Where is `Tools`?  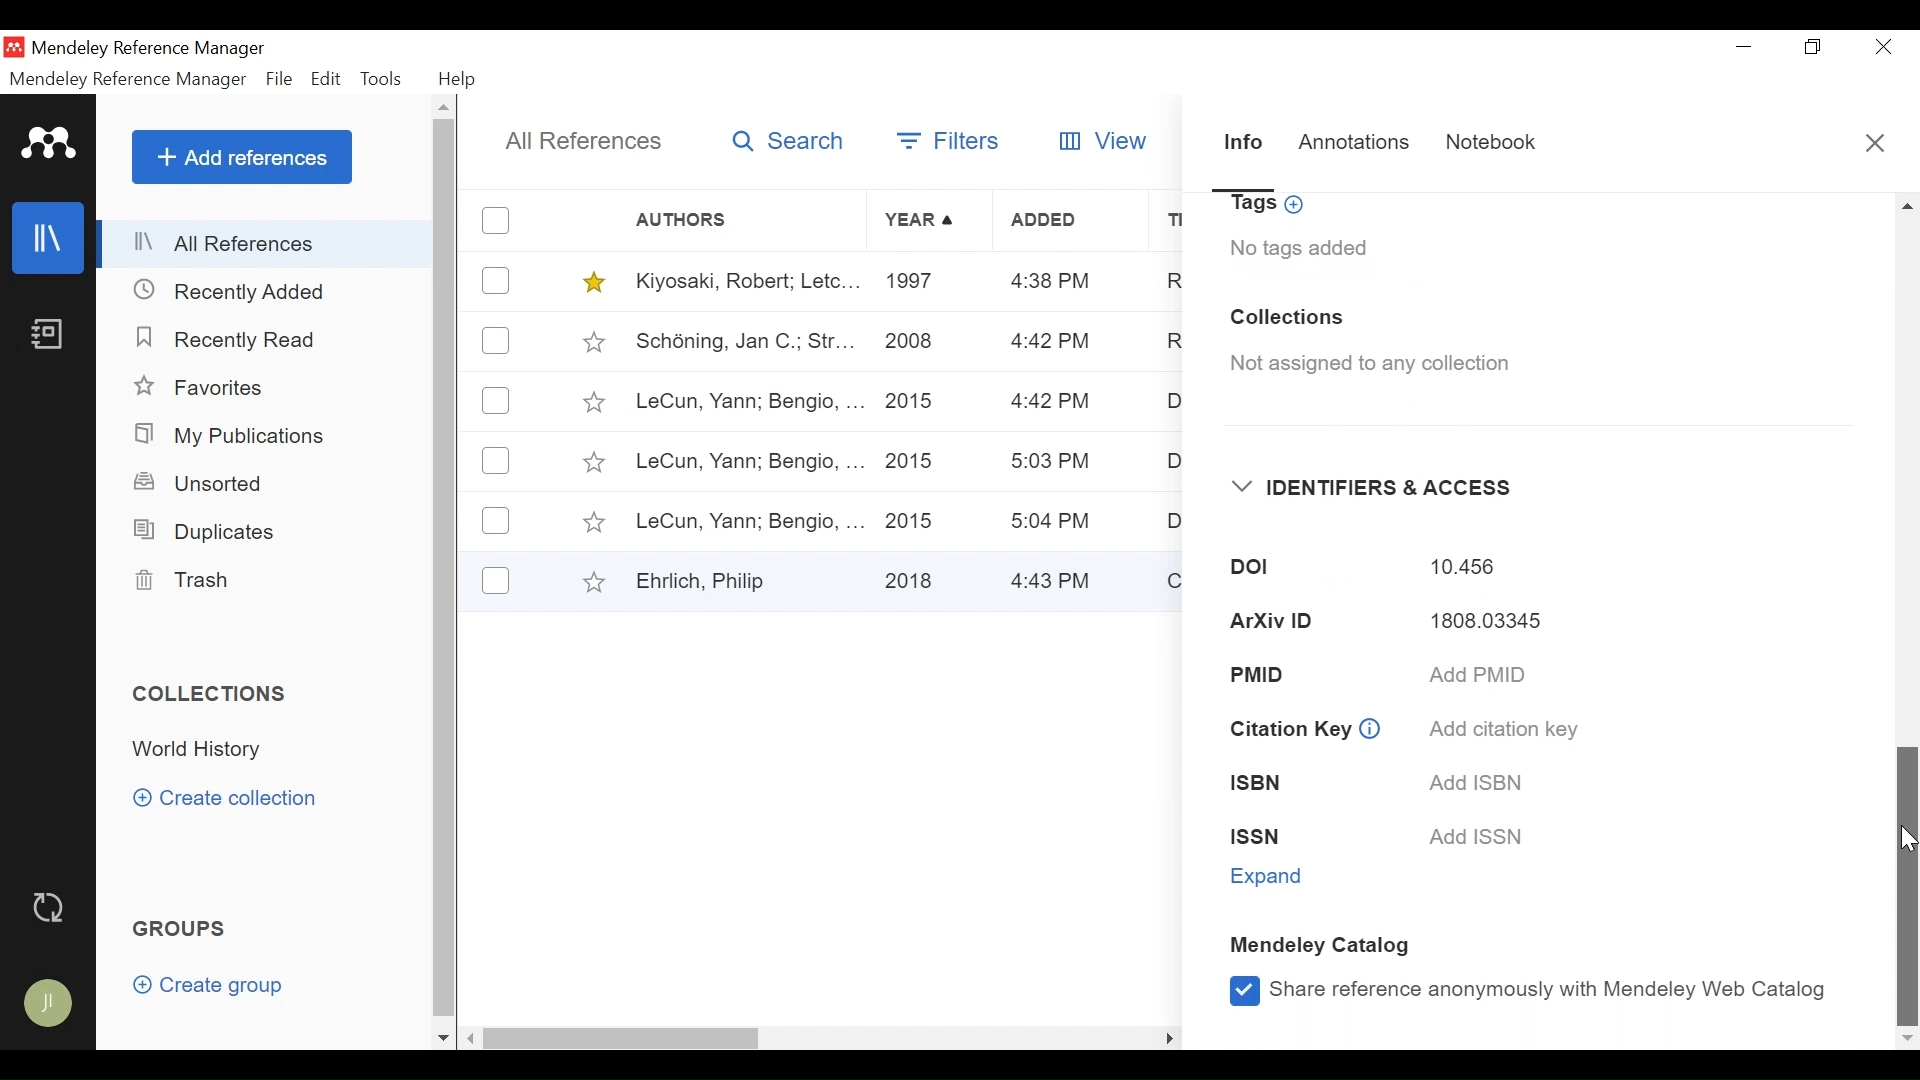
Tools is located at coordinates (382, 81).